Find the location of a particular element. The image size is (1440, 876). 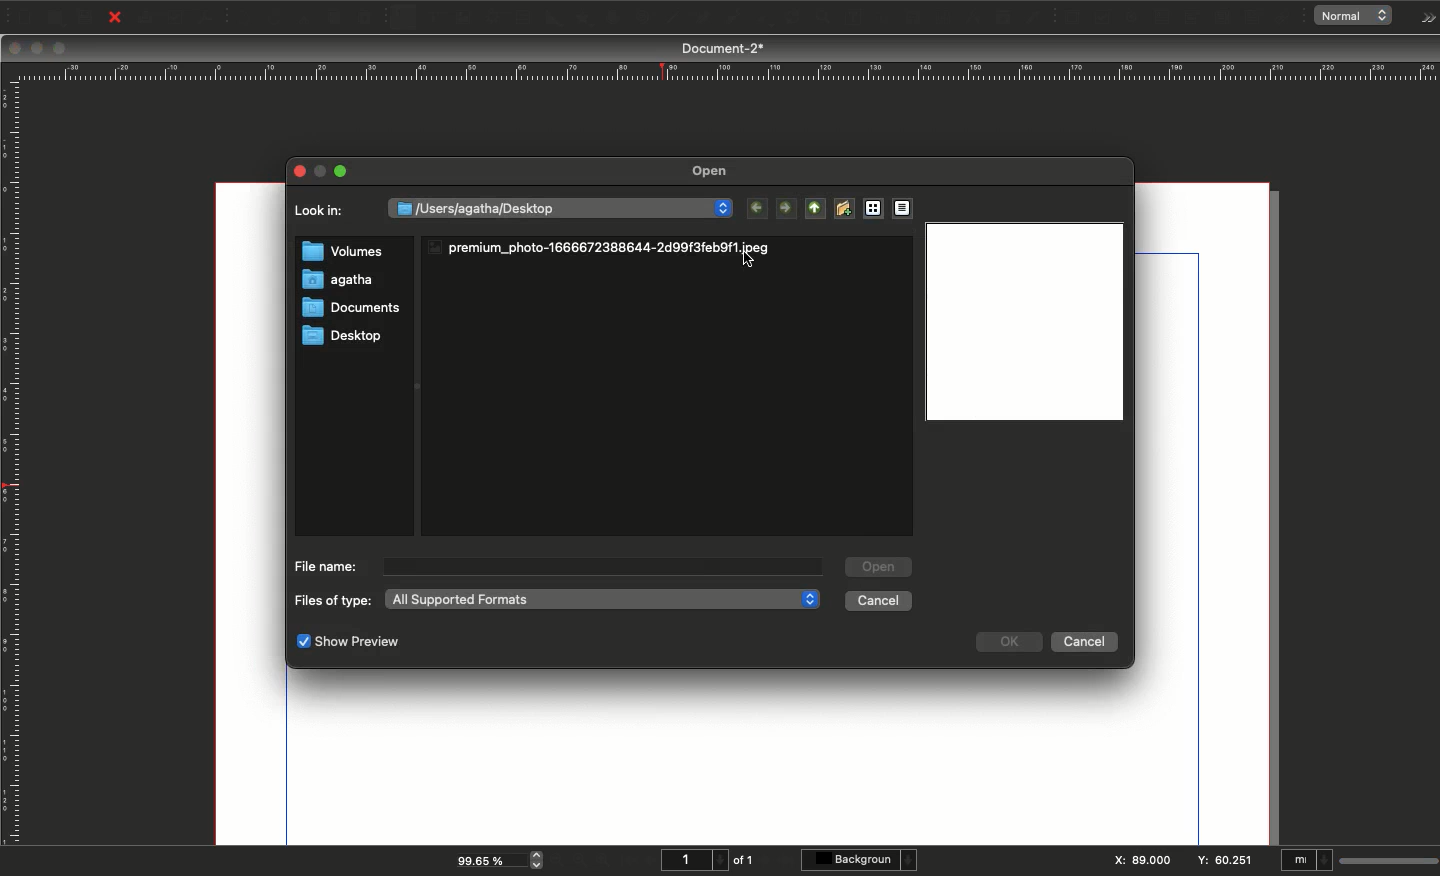

Arc is located at coordinates (612, 19).